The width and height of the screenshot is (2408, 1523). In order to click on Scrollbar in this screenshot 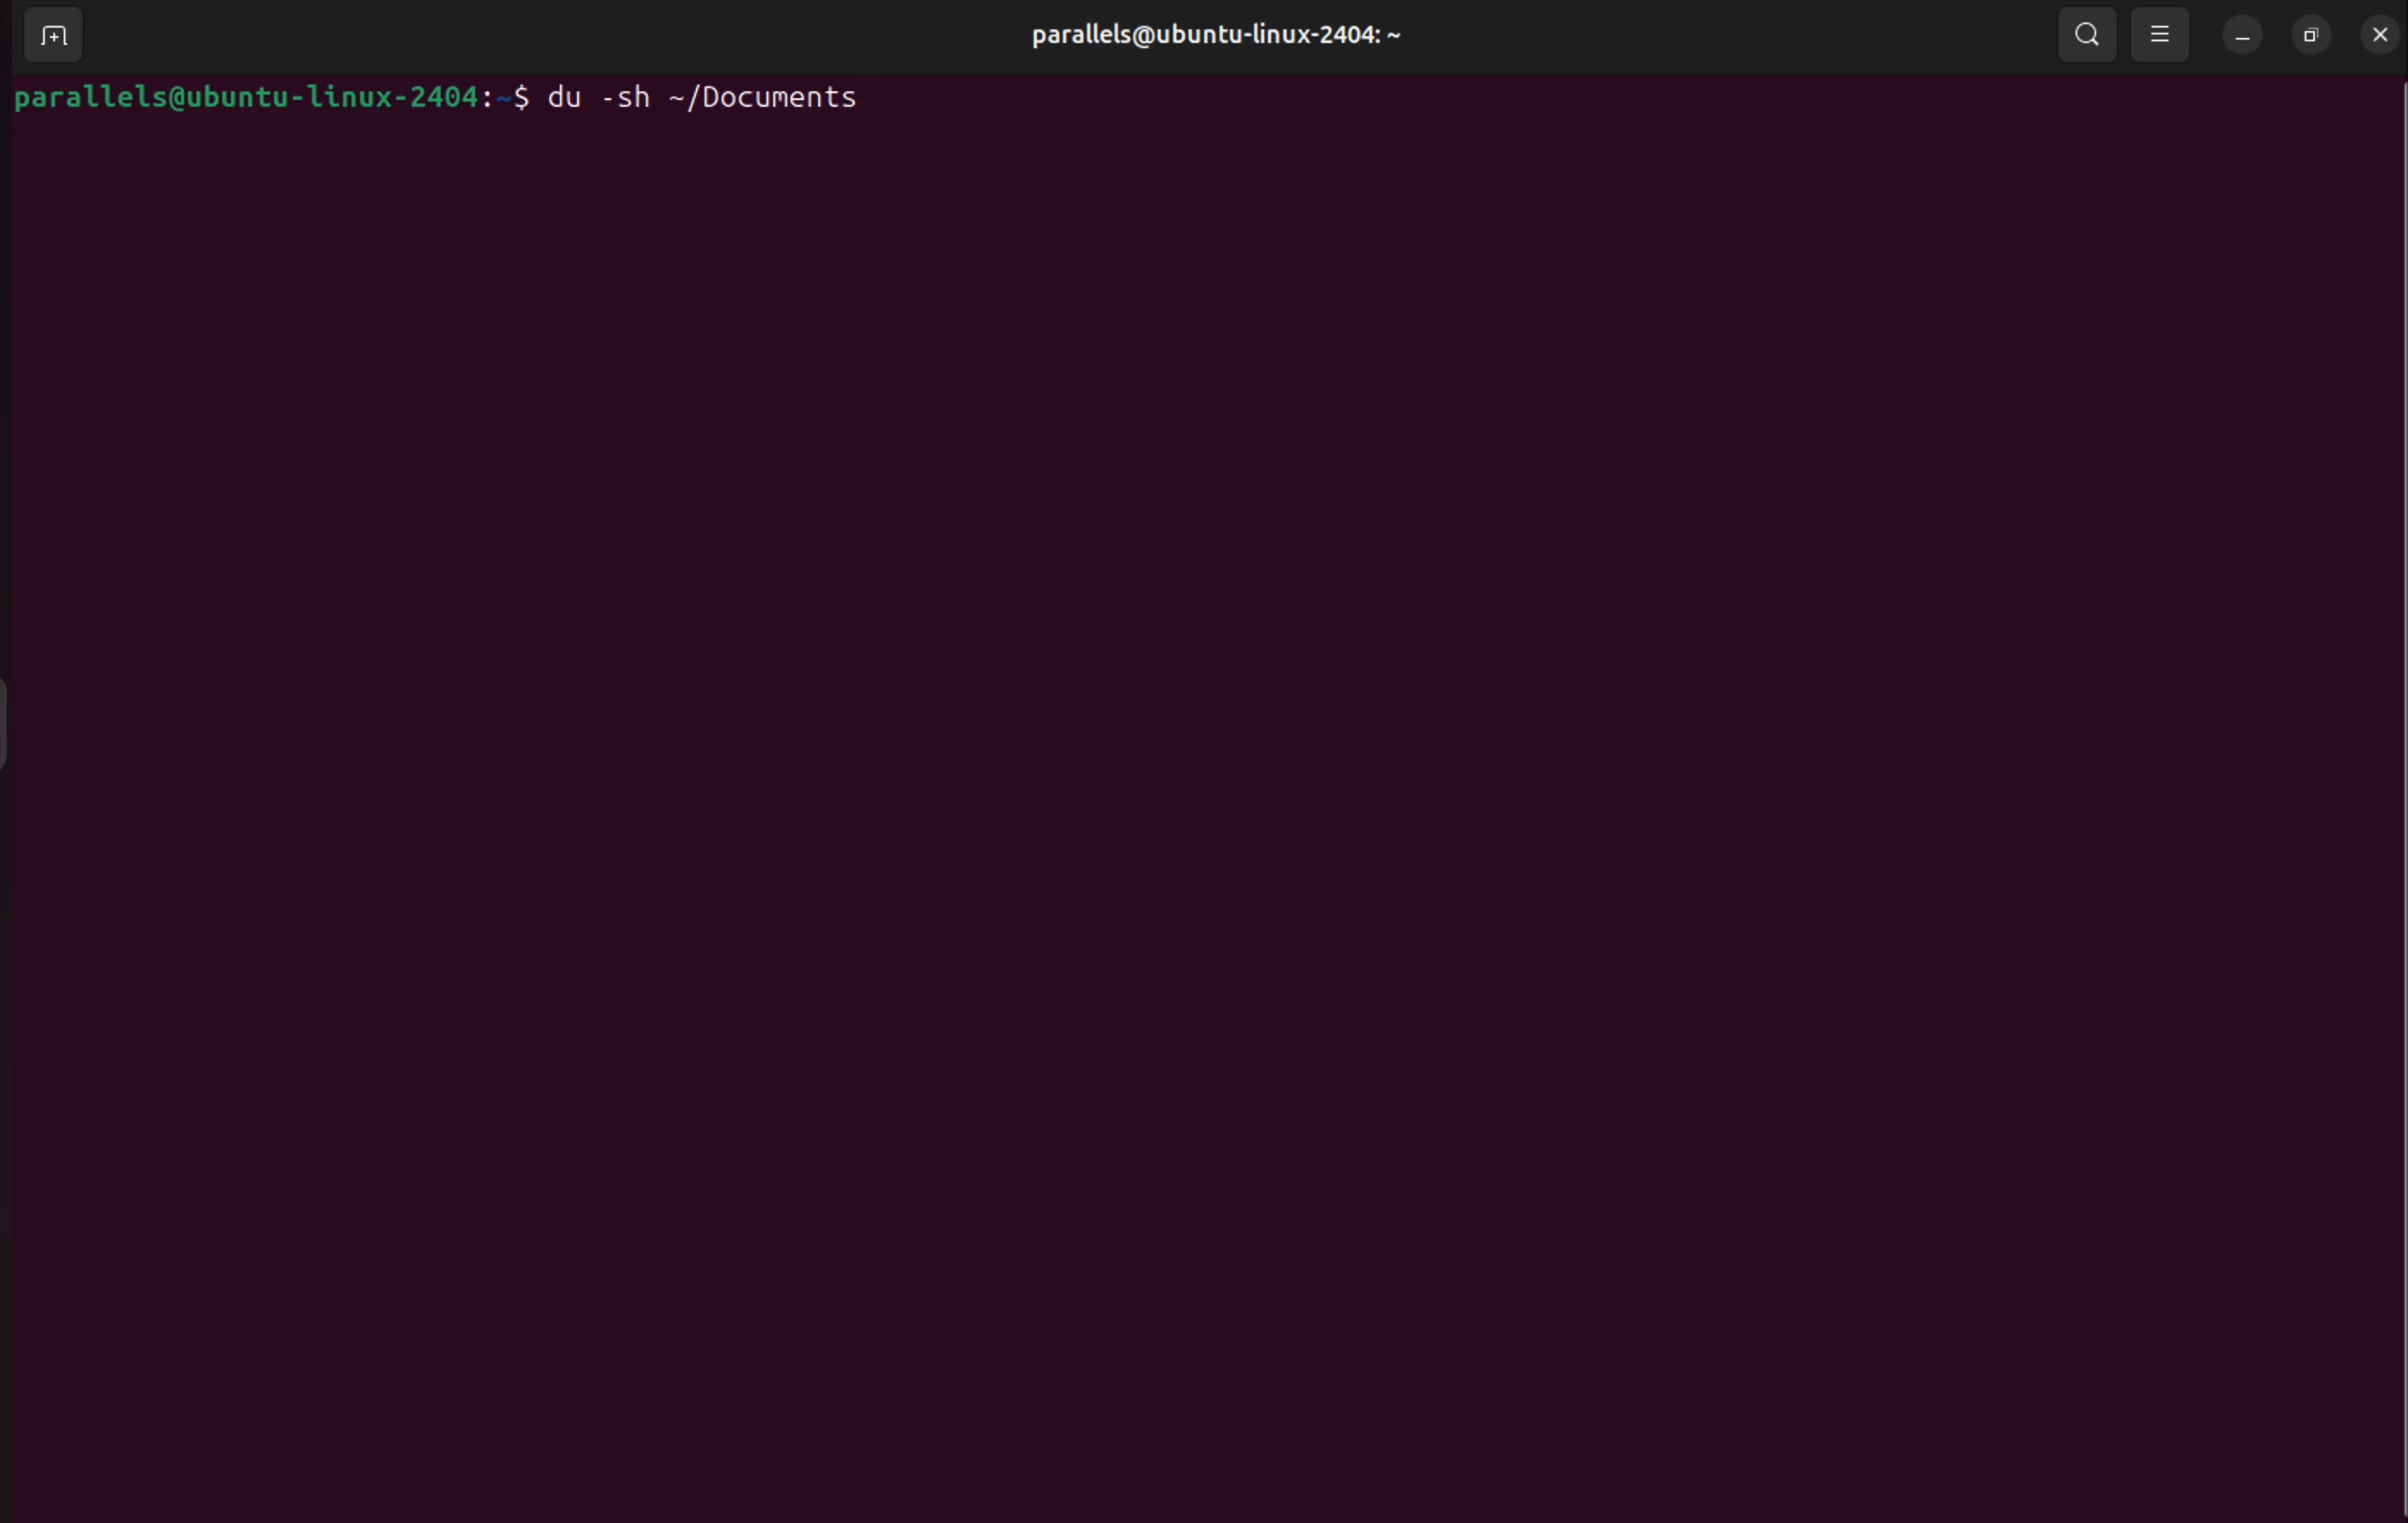, I will do `click(2393, 755)`.